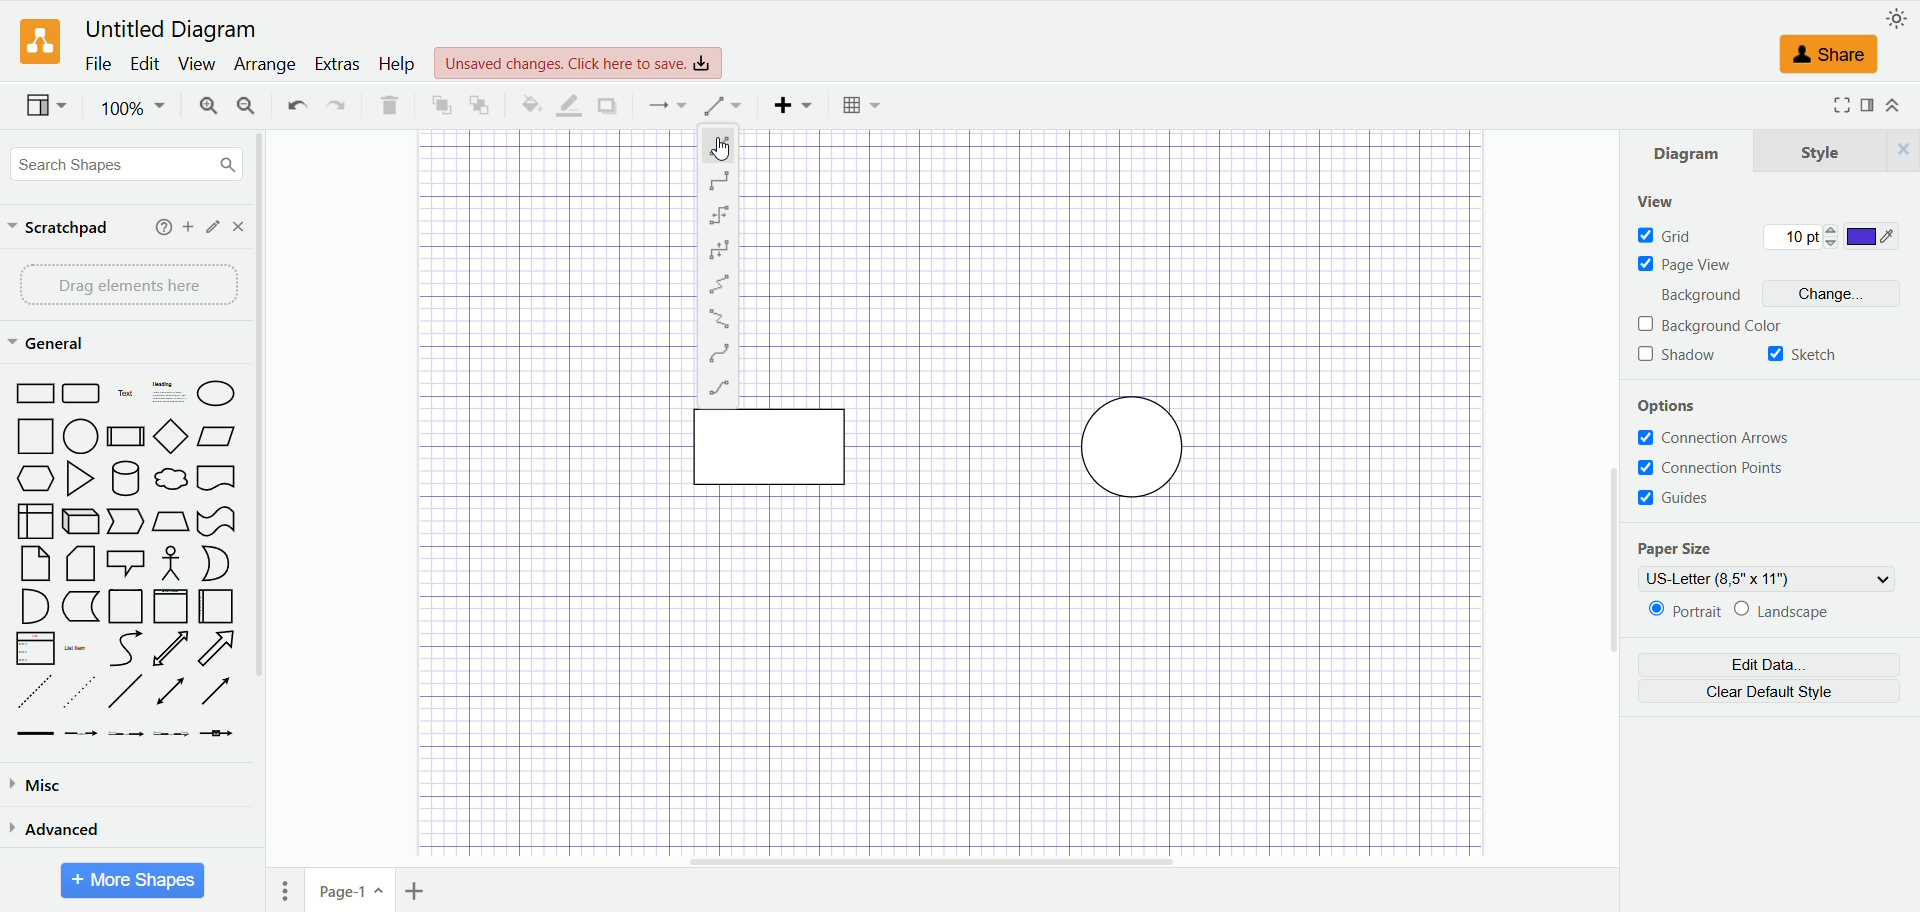 Image resolution: width=1920 pixels, height=912 pixels. I want to click on color, so click(1870, 234).